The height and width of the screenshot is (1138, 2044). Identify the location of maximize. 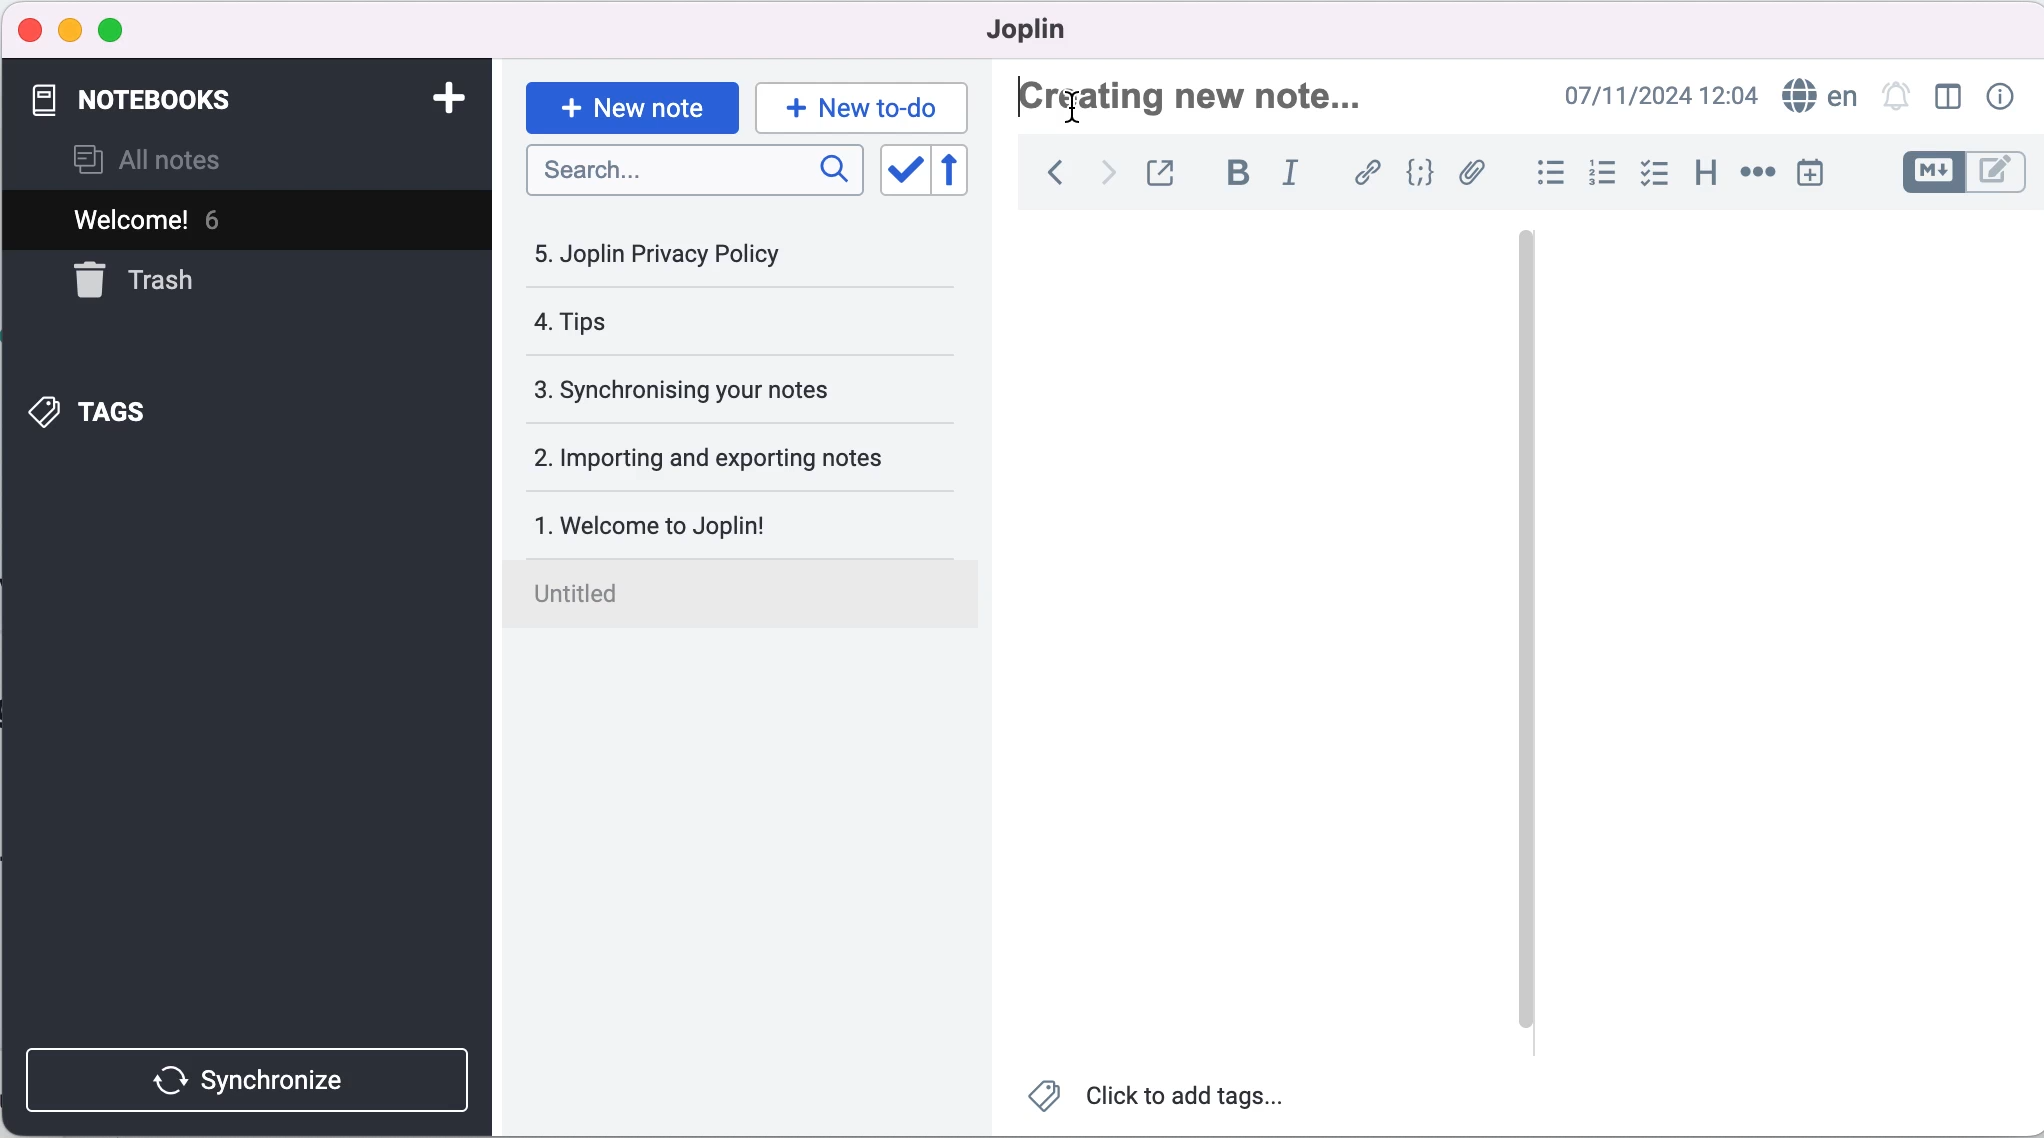
(123, 29).